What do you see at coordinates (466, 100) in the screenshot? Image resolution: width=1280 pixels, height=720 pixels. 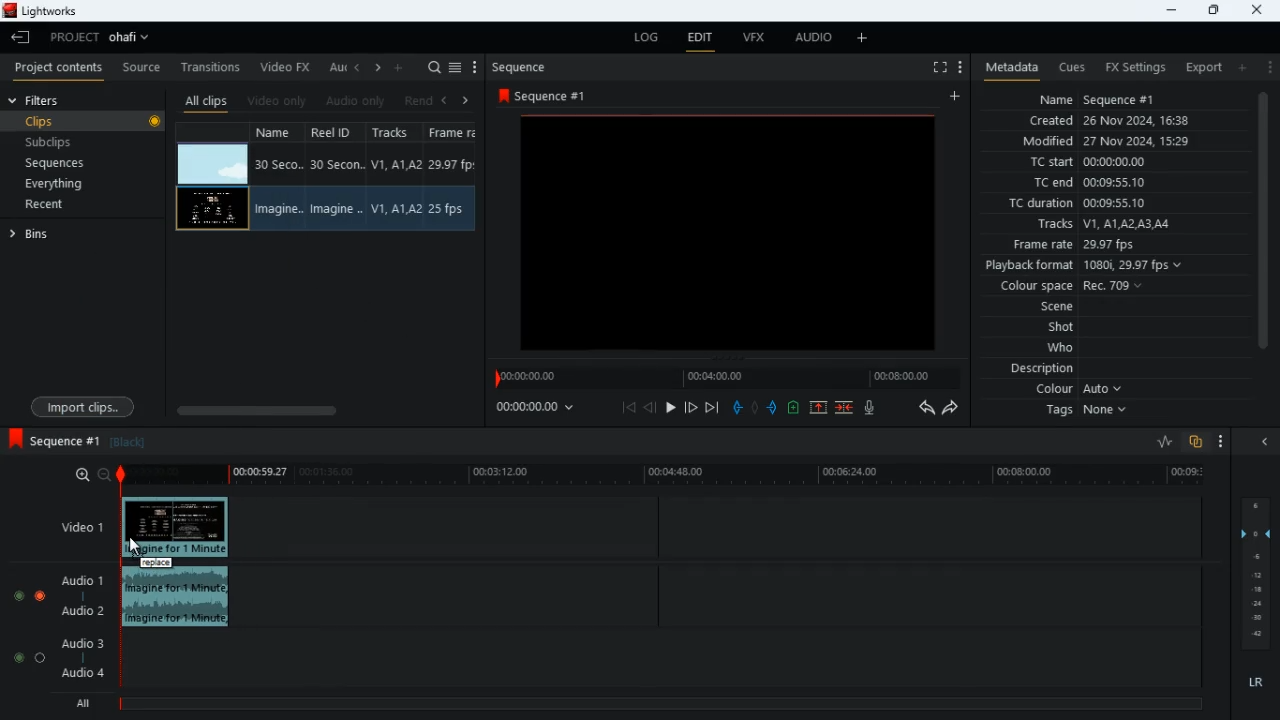 I see `right` at bounding box center [466, 100].